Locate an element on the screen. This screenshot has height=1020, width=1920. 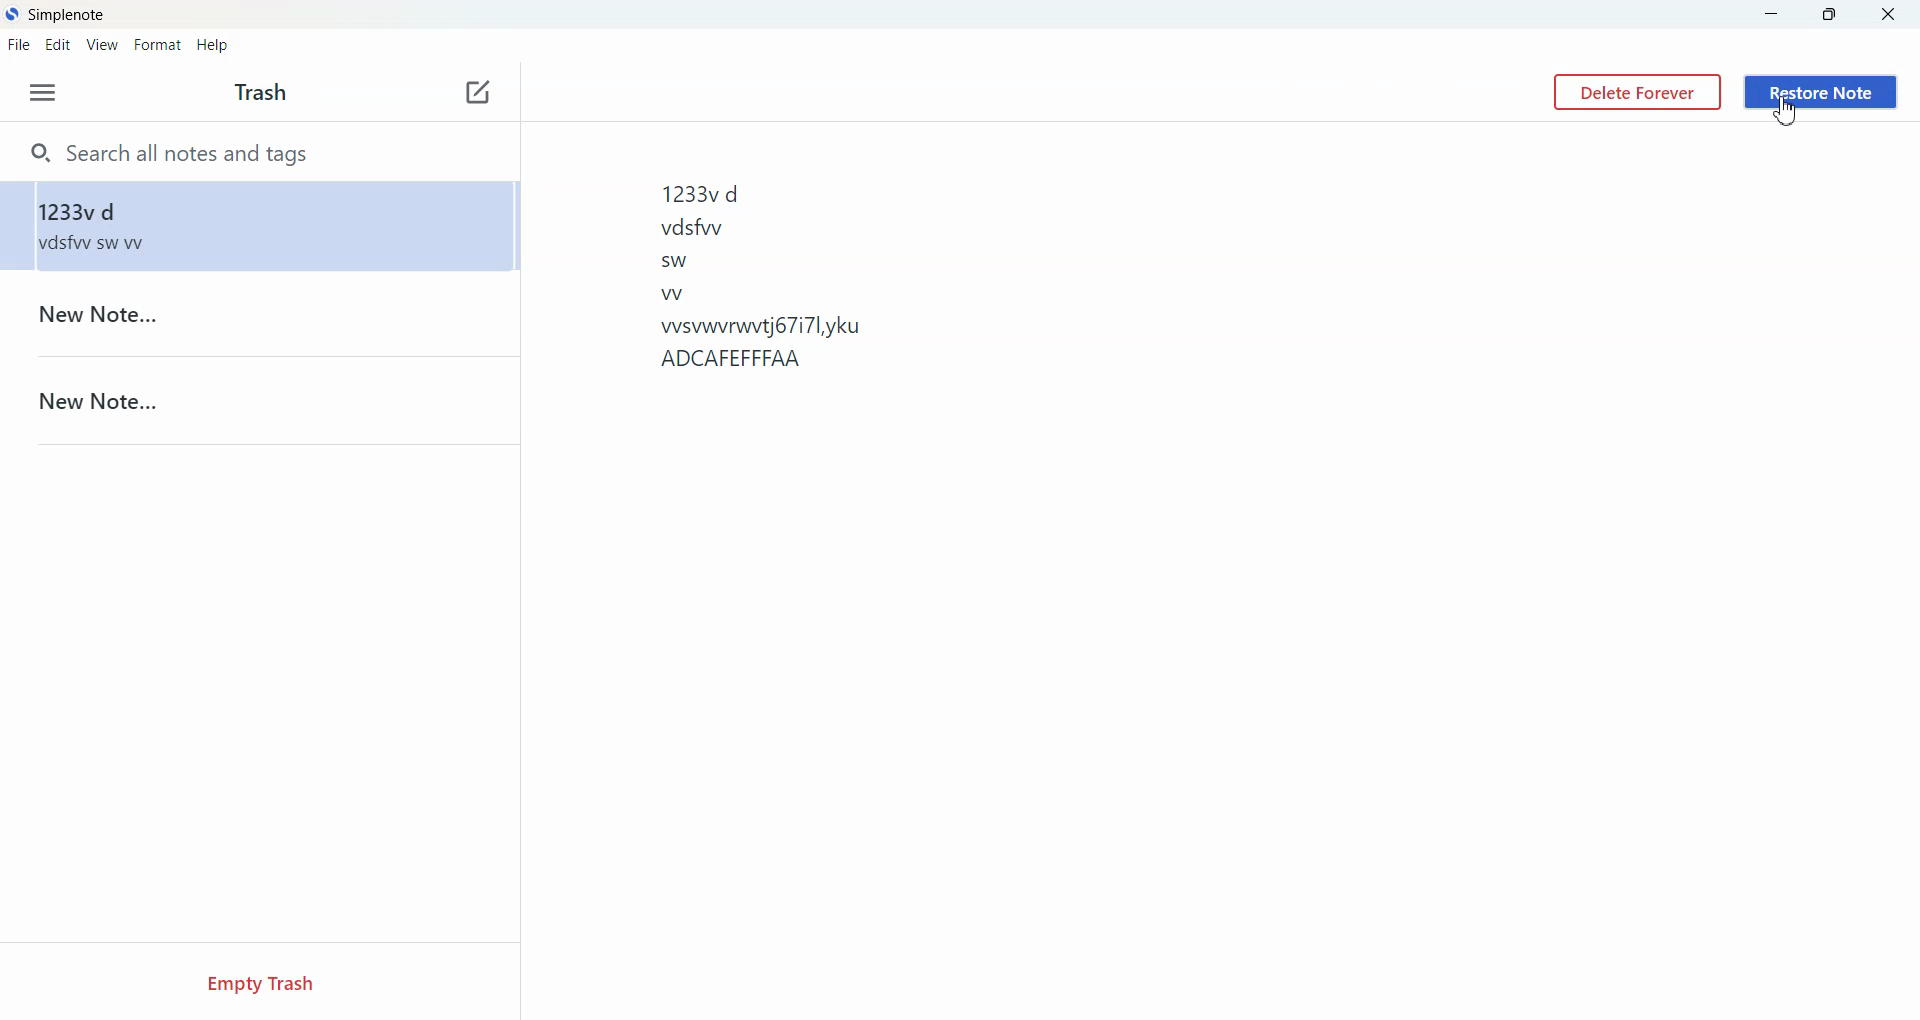
Restore Note is located at coordinates (1820, 93).